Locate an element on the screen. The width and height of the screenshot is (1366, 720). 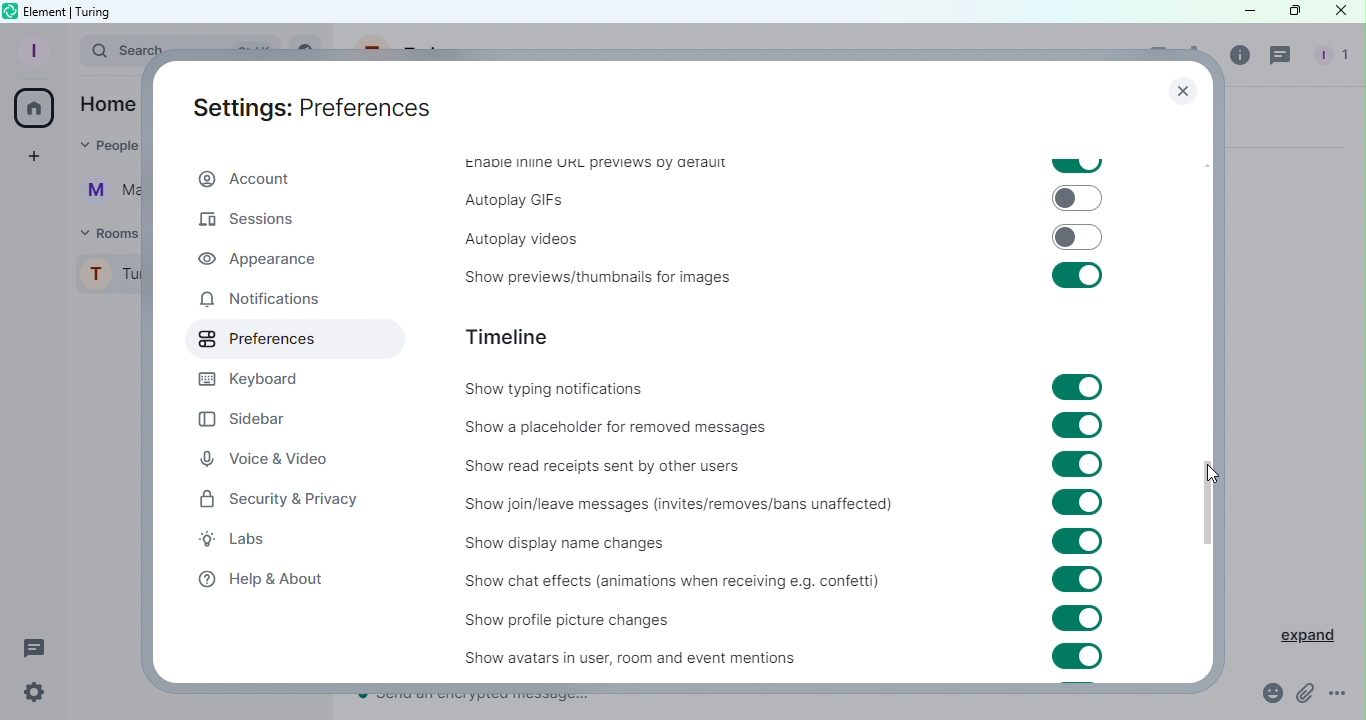
People is located at coordinates (1328, 57).